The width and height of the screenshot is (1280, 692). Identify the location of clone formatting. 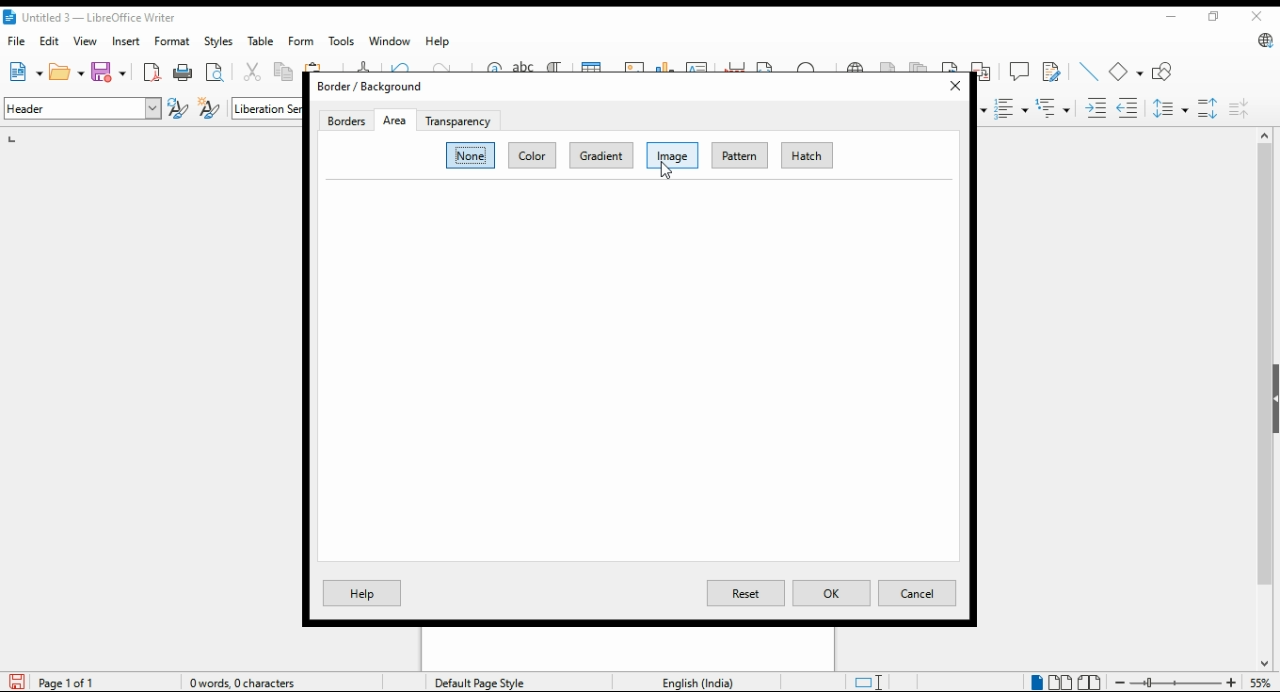
(365, 65).